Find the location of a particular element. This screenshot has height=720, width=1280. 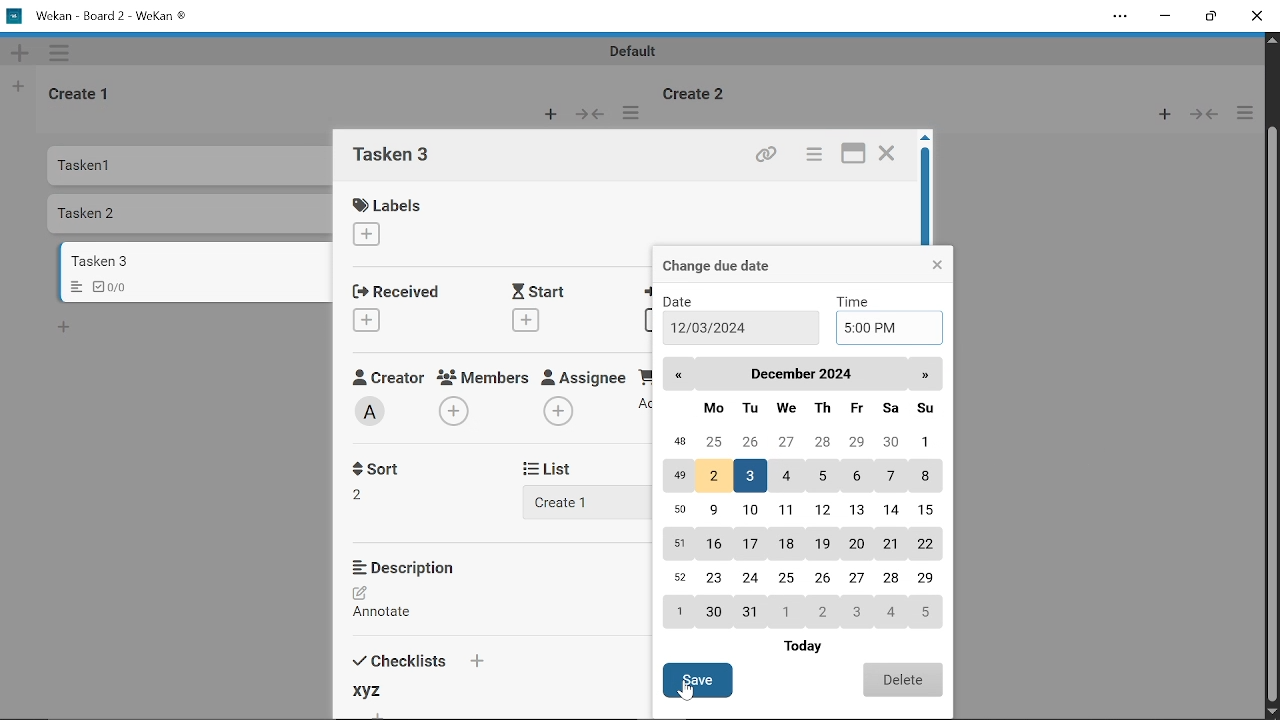

Add due date is located at coordinates (650, 321).